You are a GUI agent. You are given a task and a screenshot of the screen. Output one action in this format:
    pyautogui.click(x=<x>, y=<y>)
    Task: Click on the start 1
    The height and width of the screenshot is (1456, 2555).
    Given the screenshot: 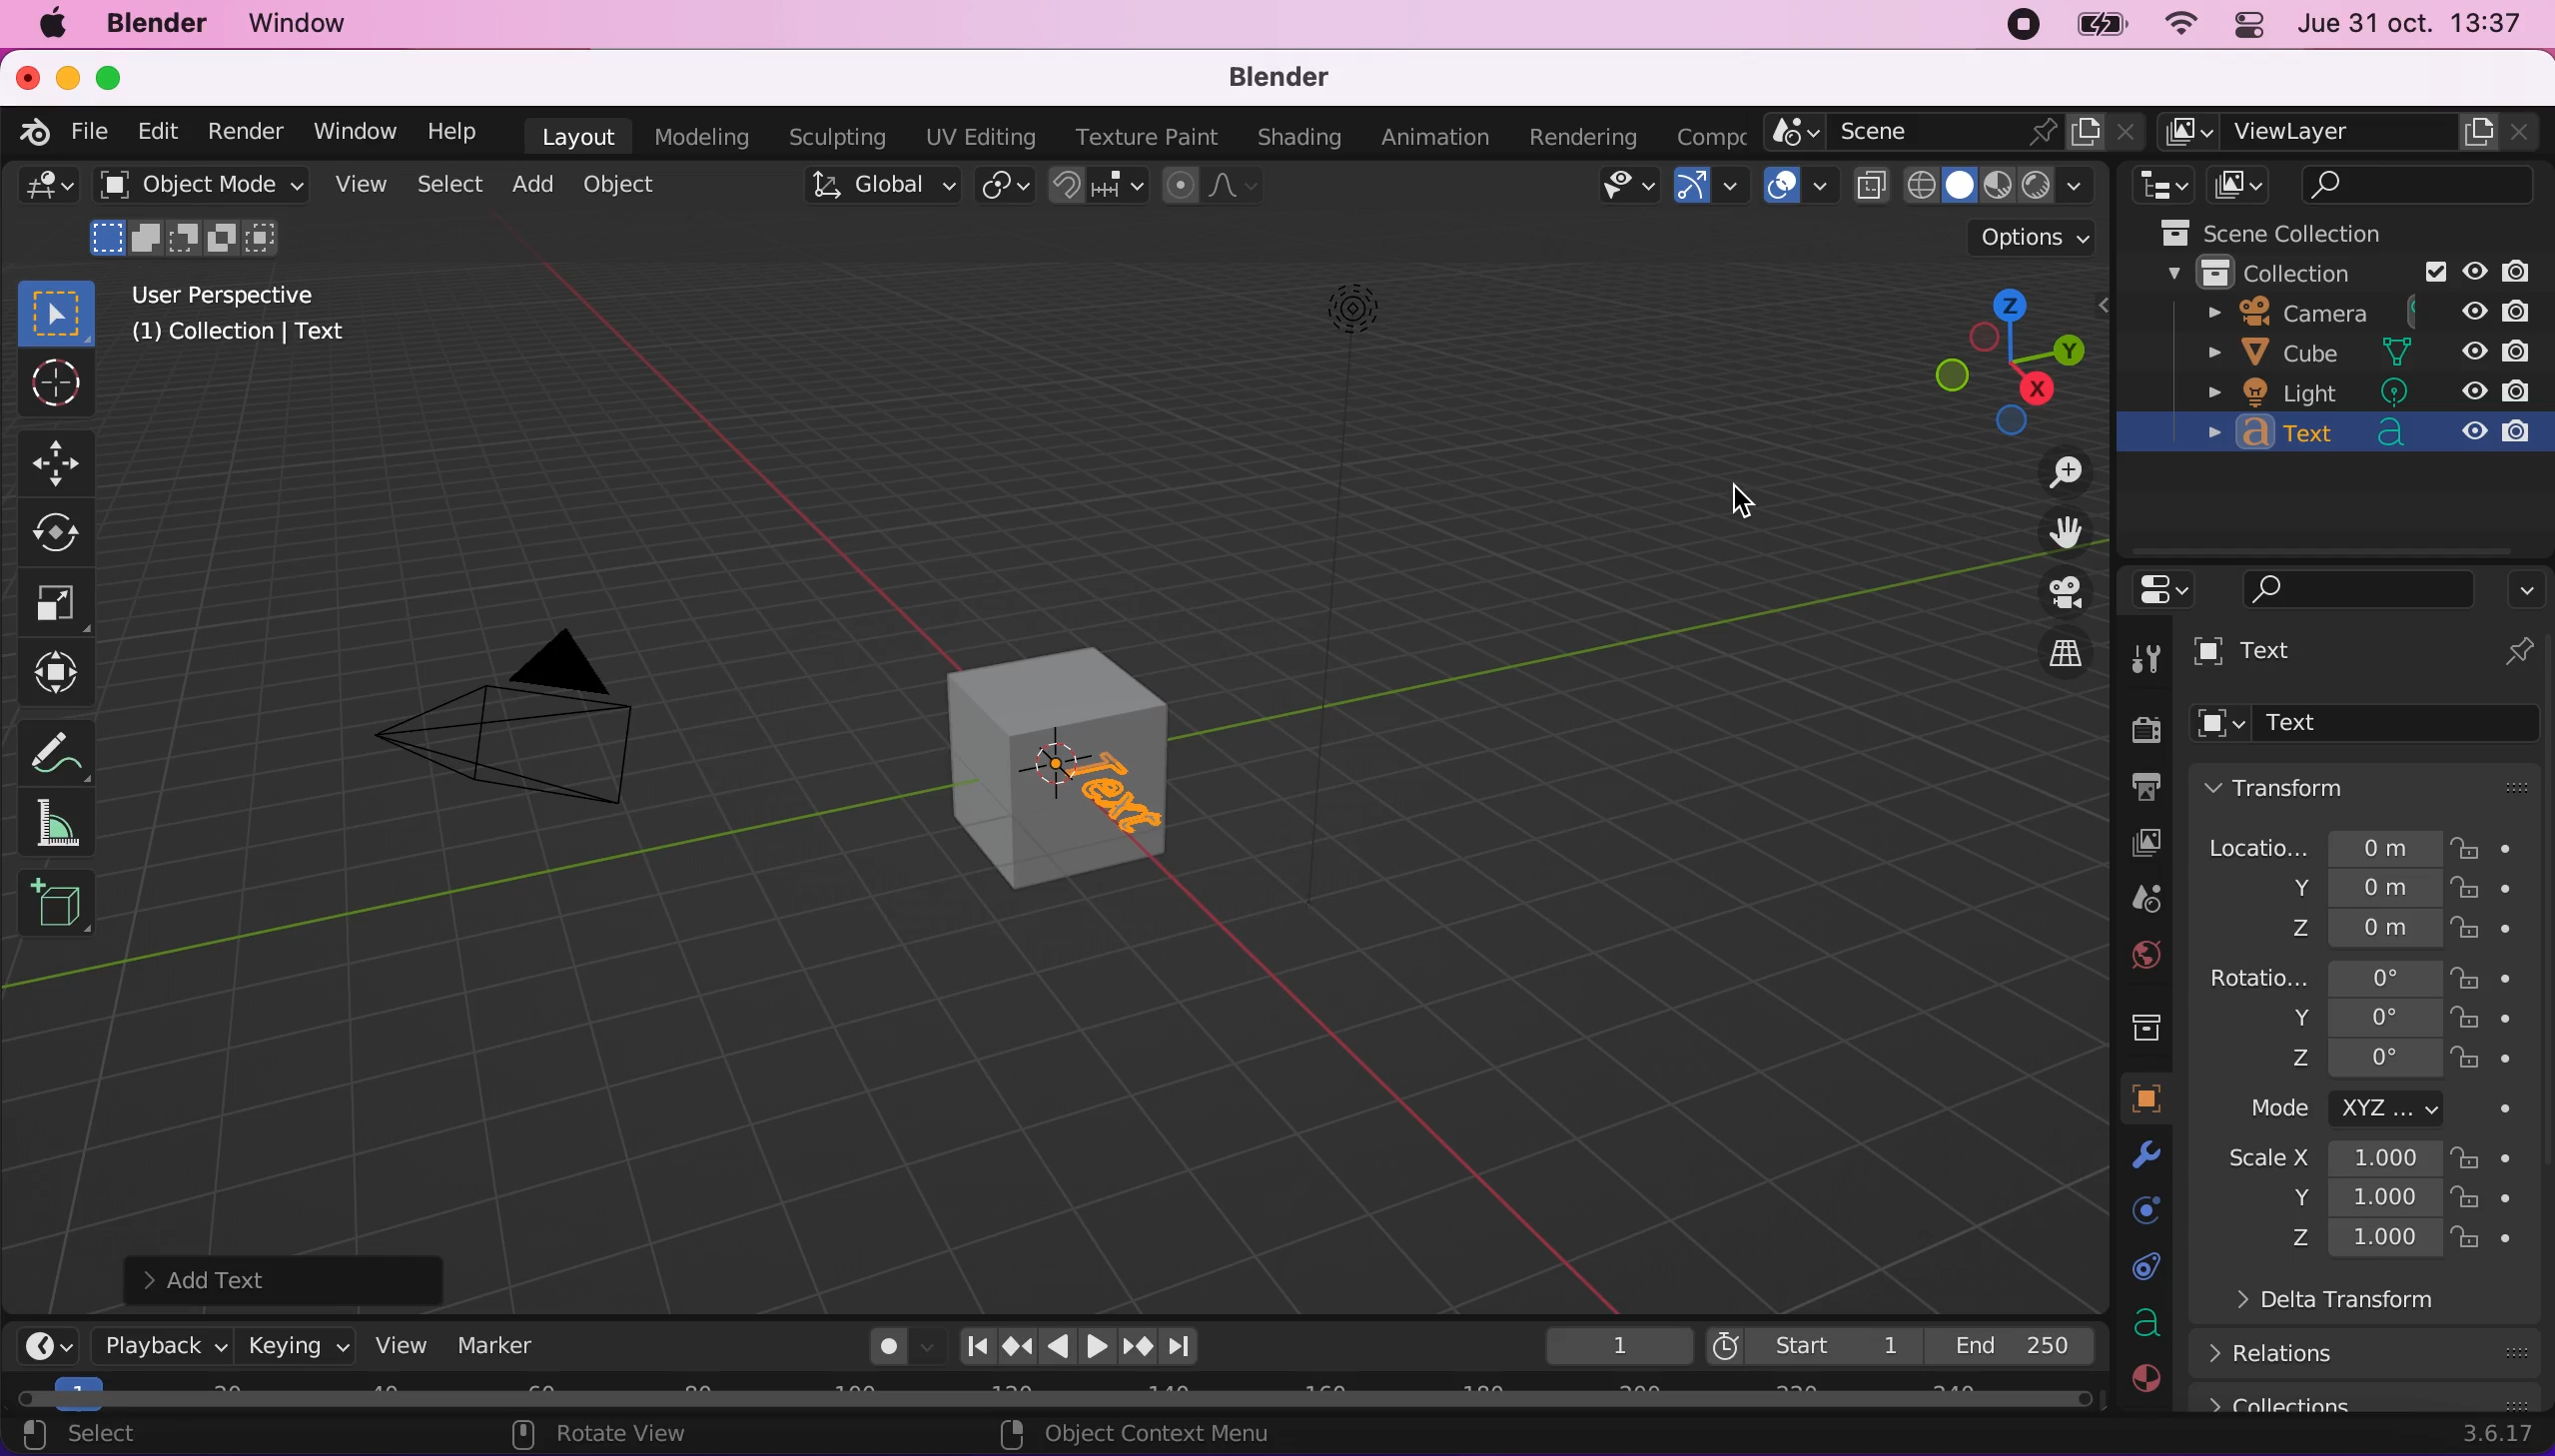 What is the action you would take?
    pyautogui.click(x=1811, y=1344)
    